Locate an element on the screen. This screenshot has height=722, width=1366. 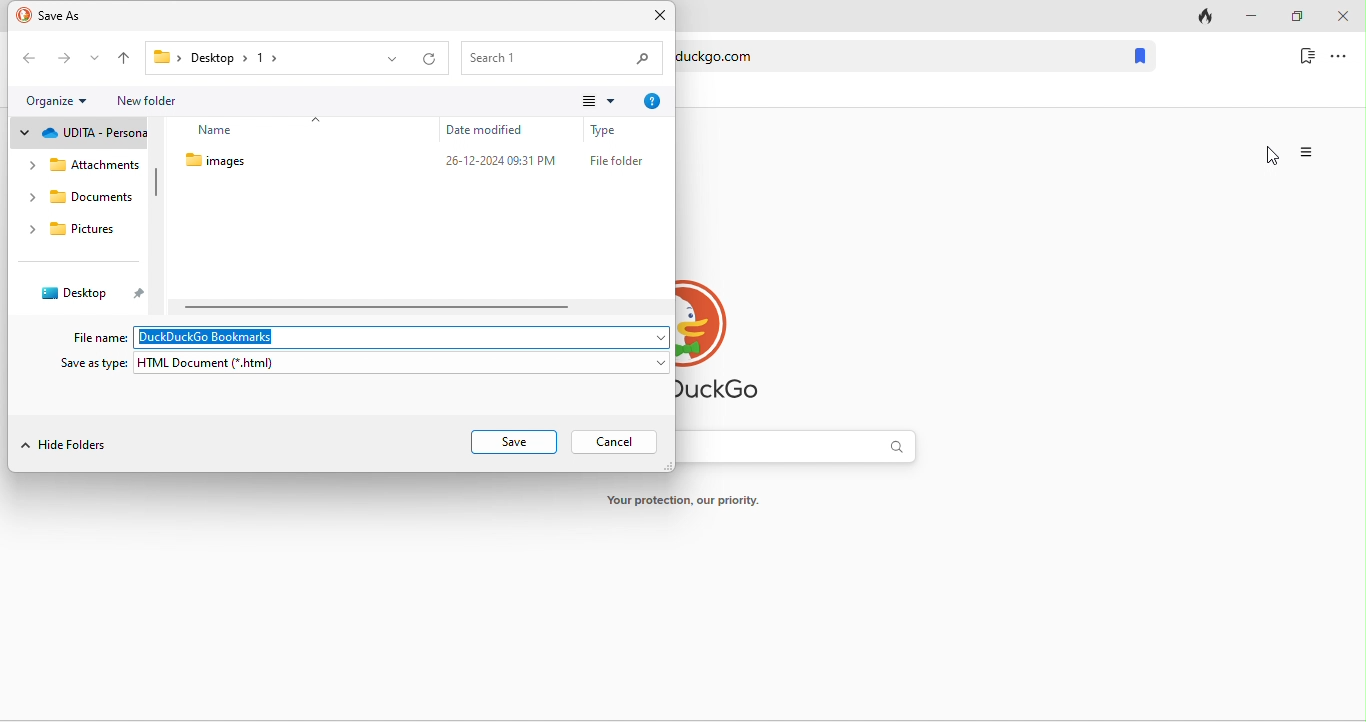
HTML document is located at coordinates (402, 363).